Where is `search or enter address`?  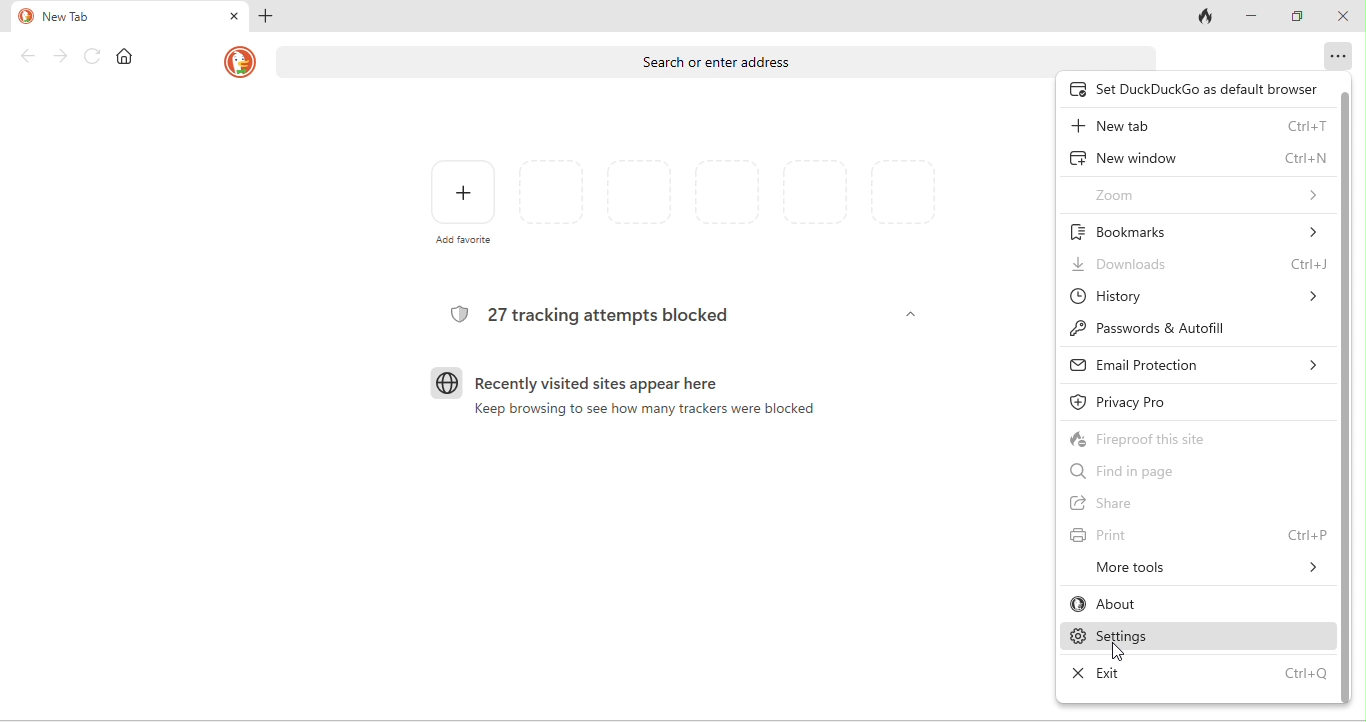
search or enter address is located at coordinates (717, 60).